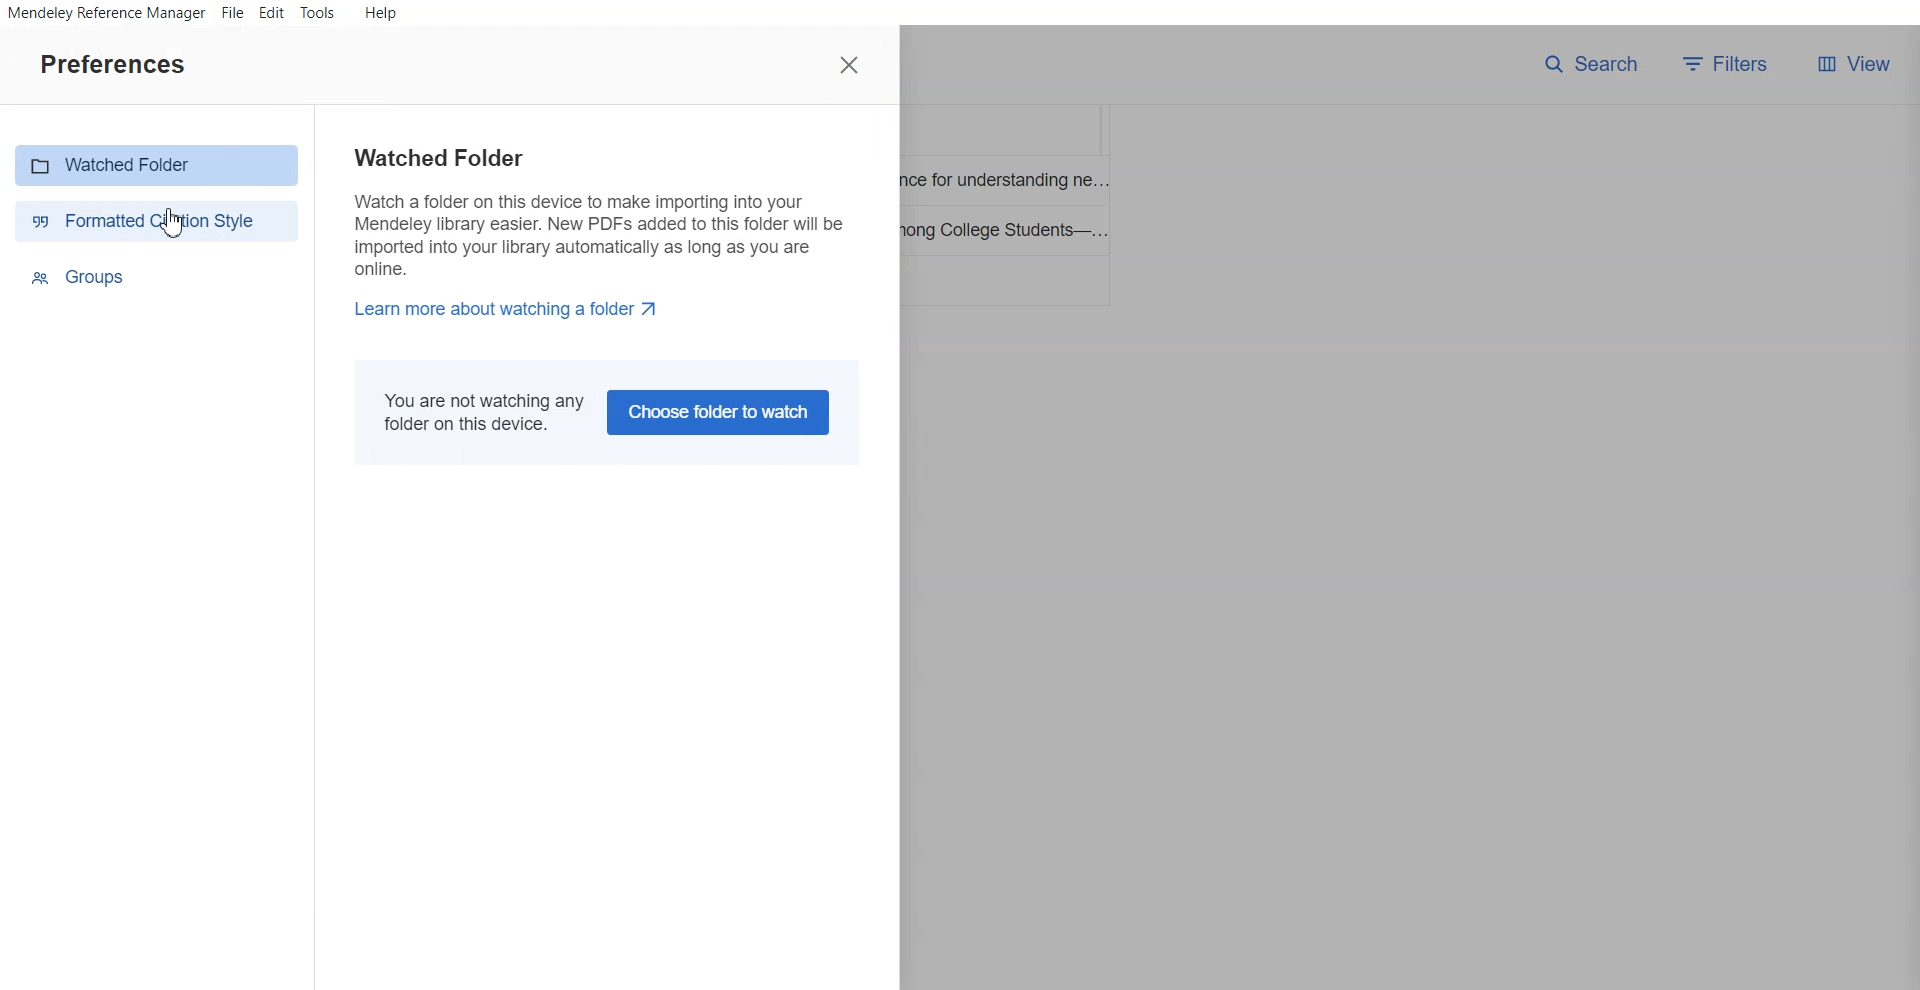 Image resolution: width=1920 pixels, height=990 pixels. What do you see at coordinates (112, 63) in the screenshot?
I see `Preferences` at bounding box center [112, 63].